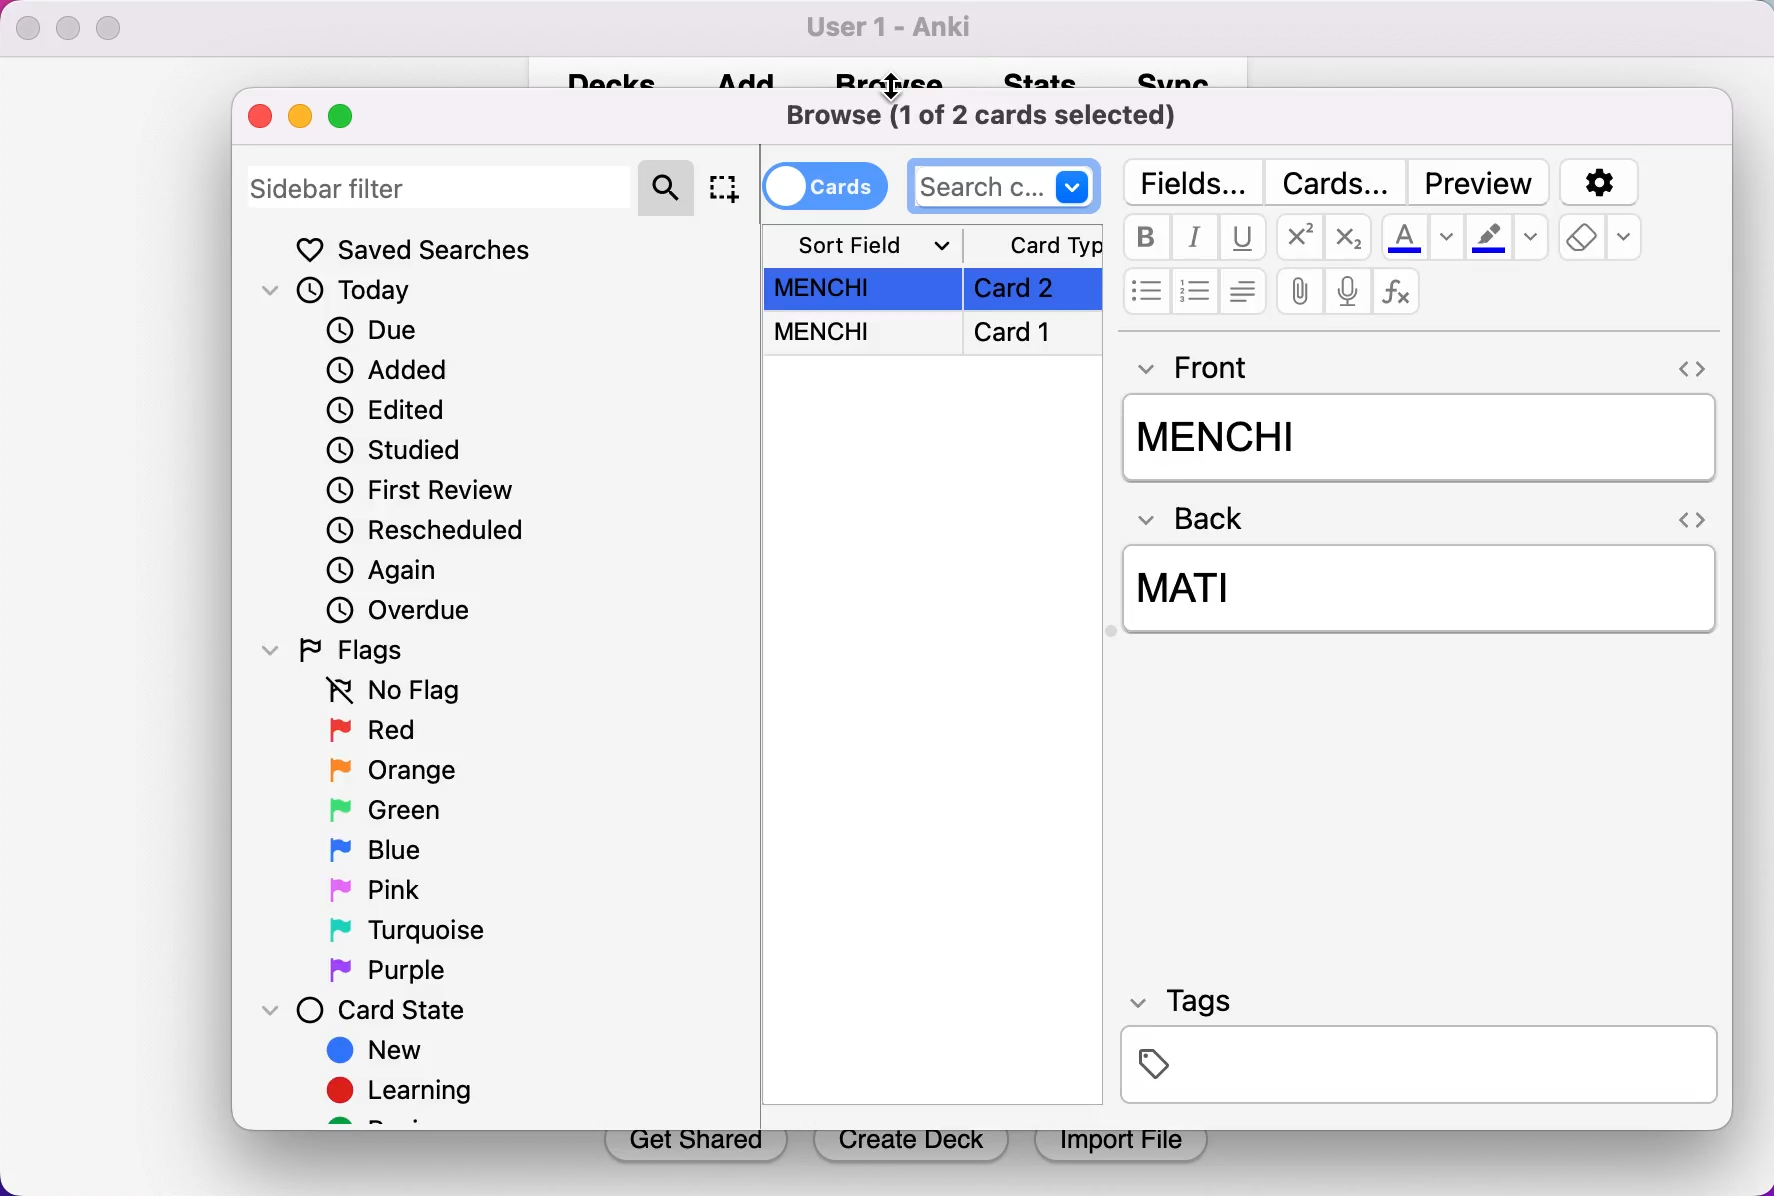 The height and width of the screenshot is (1196, 1774). Describe the element at coordinates (1419, 1051) in the screenshot. I see `tags` at that location.